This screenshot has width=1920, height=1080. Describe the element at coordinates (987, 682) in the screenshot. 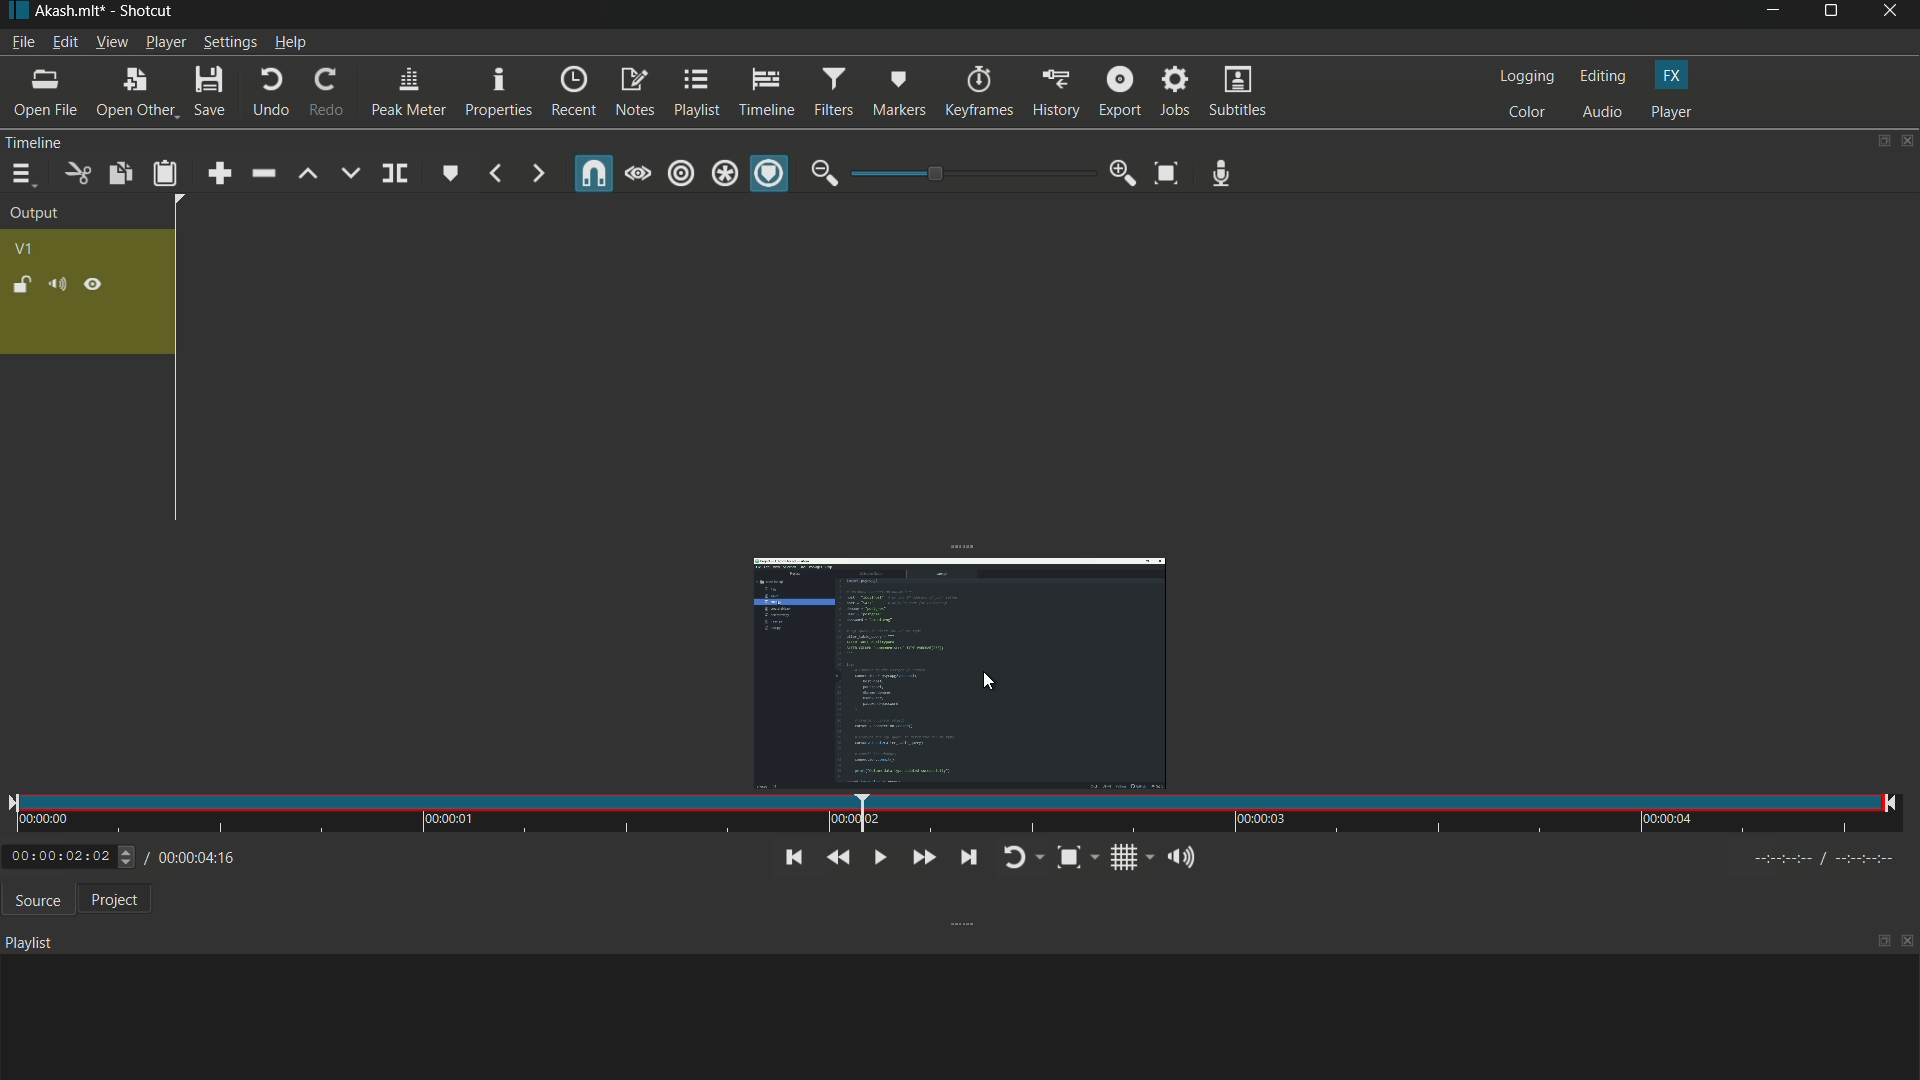

I see `cursor` at that location.